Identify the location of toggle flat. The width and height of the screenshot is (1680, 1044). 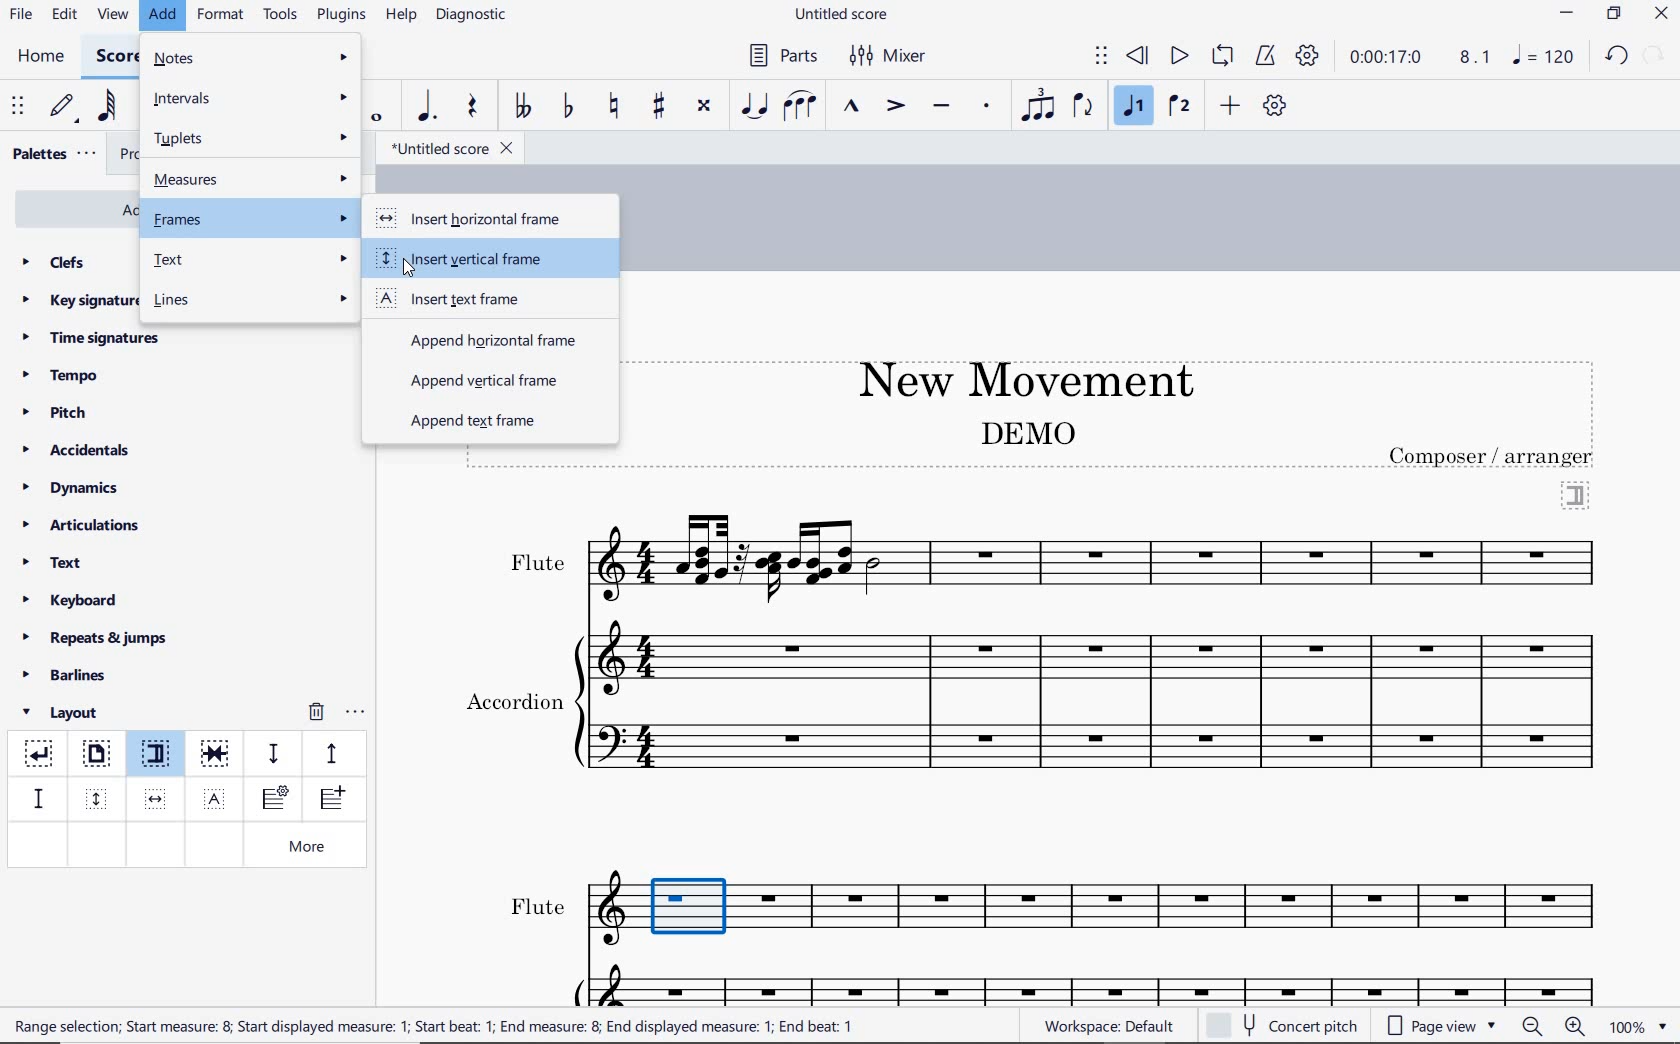
(566, 107).